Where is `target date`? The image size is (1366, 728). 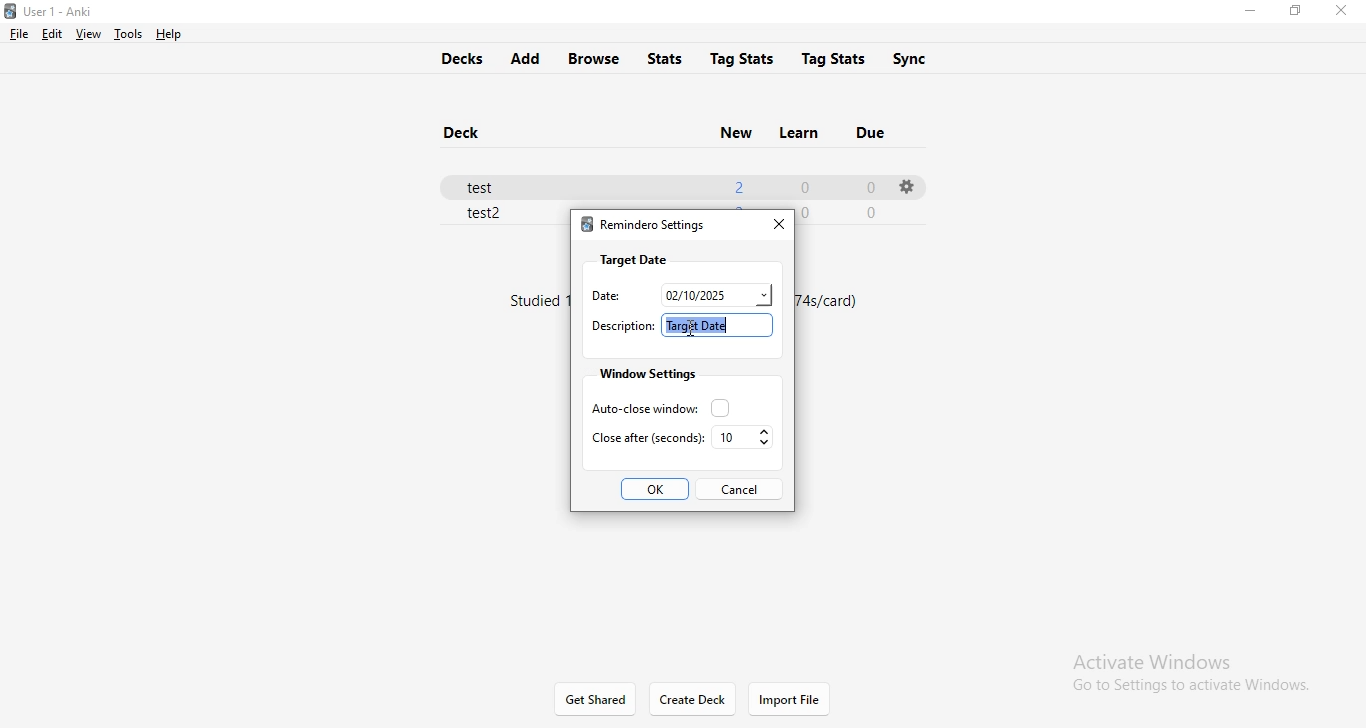 target date is located at coordinates (633, 259).